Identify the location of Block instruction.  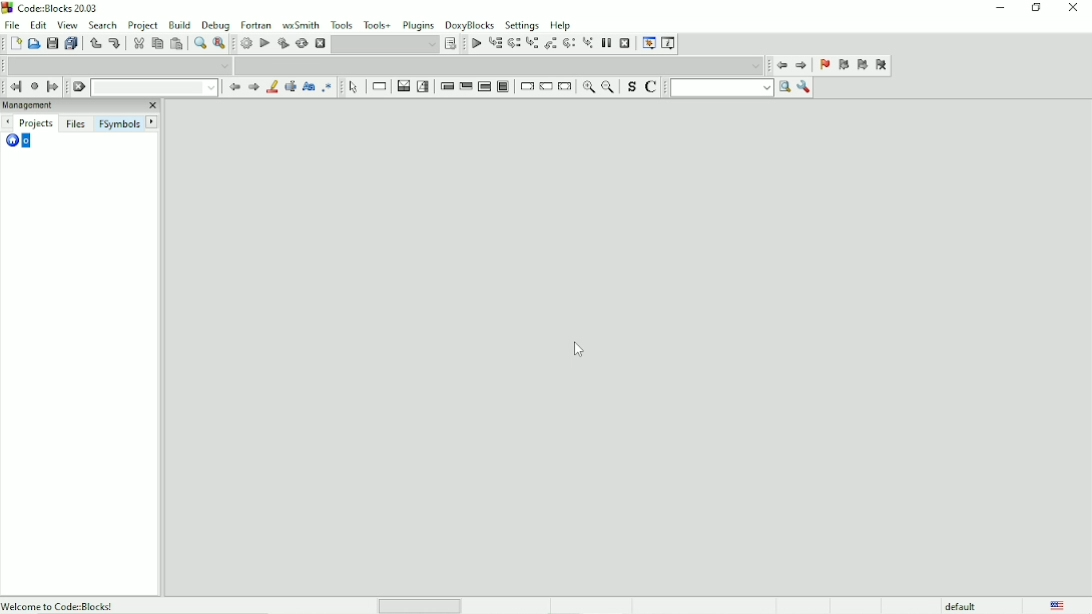
(504, 88).